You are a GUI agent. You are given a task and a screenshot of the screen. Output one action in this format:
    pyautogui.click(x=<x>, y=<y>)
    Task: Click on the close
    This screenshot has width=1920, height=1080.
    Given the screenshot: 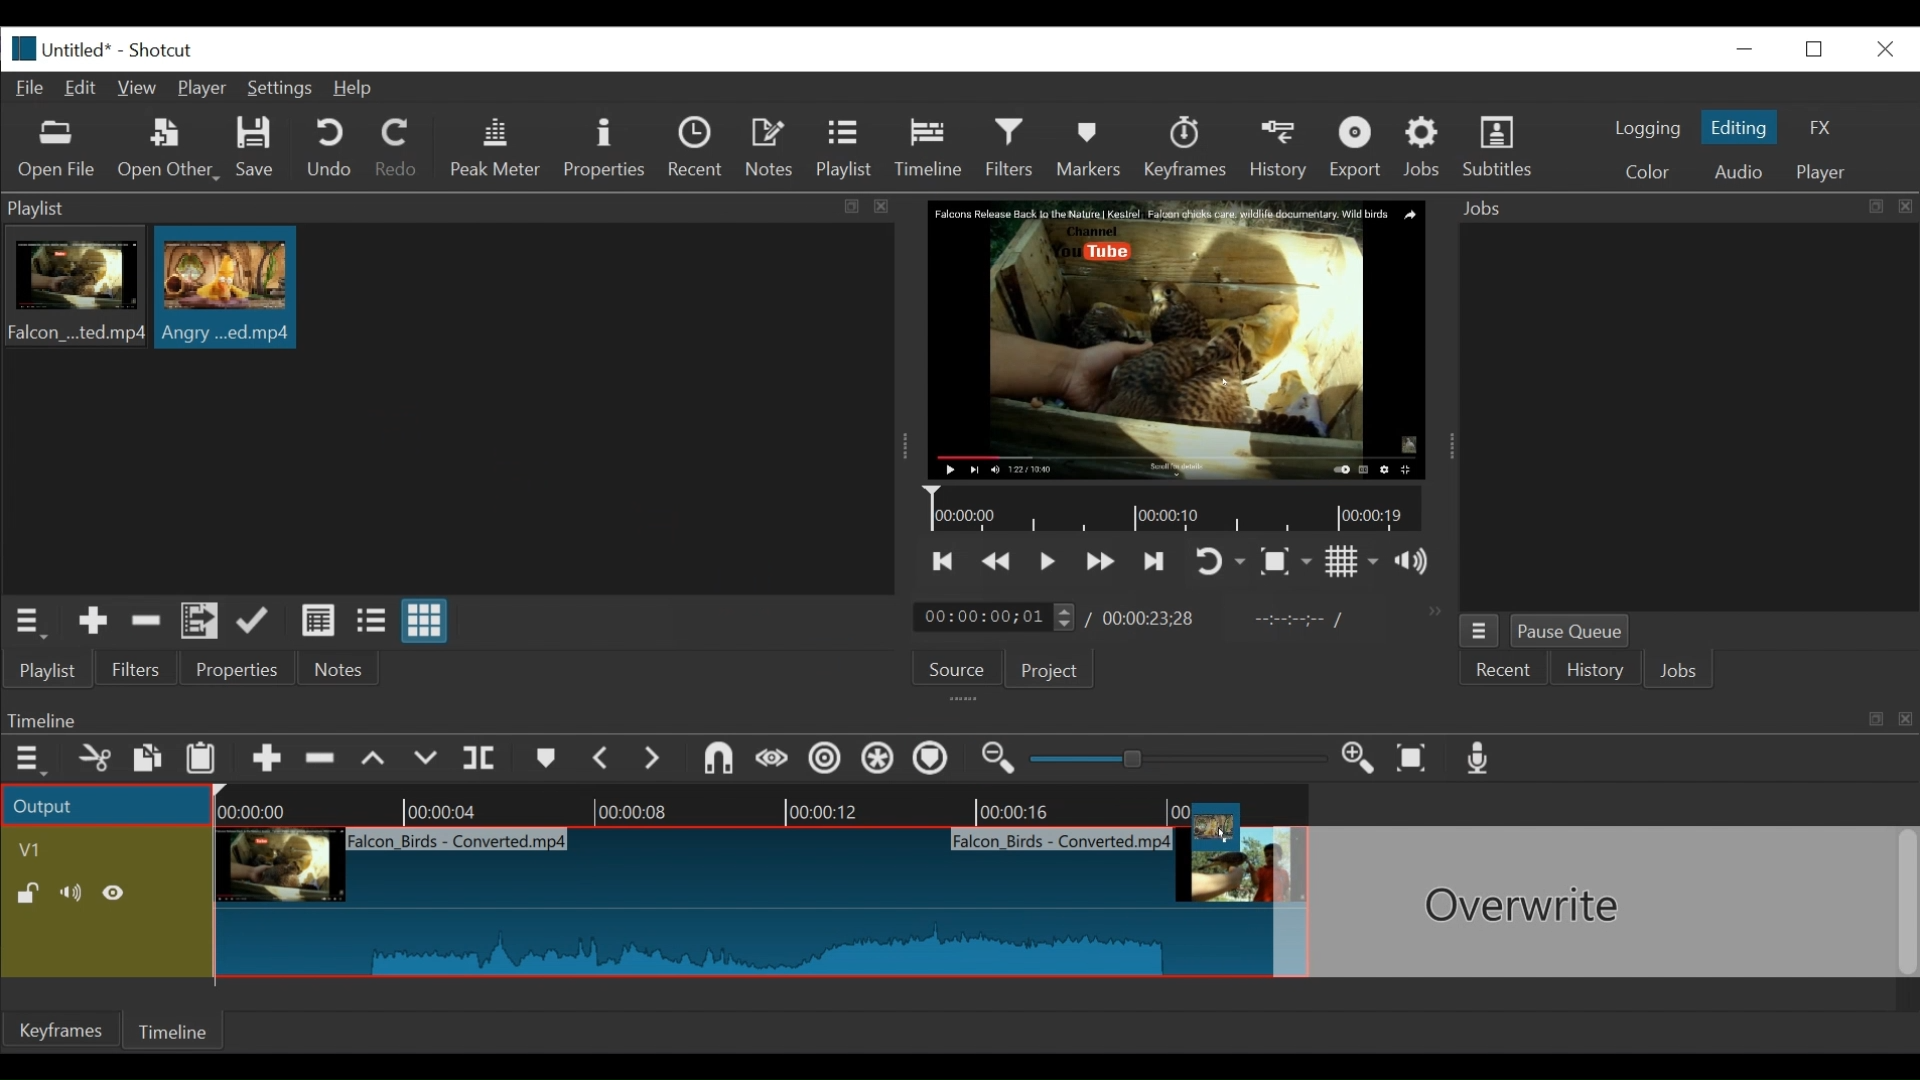 What is the action you would take?
    pyautogui.click(x=1883, y=47)
    